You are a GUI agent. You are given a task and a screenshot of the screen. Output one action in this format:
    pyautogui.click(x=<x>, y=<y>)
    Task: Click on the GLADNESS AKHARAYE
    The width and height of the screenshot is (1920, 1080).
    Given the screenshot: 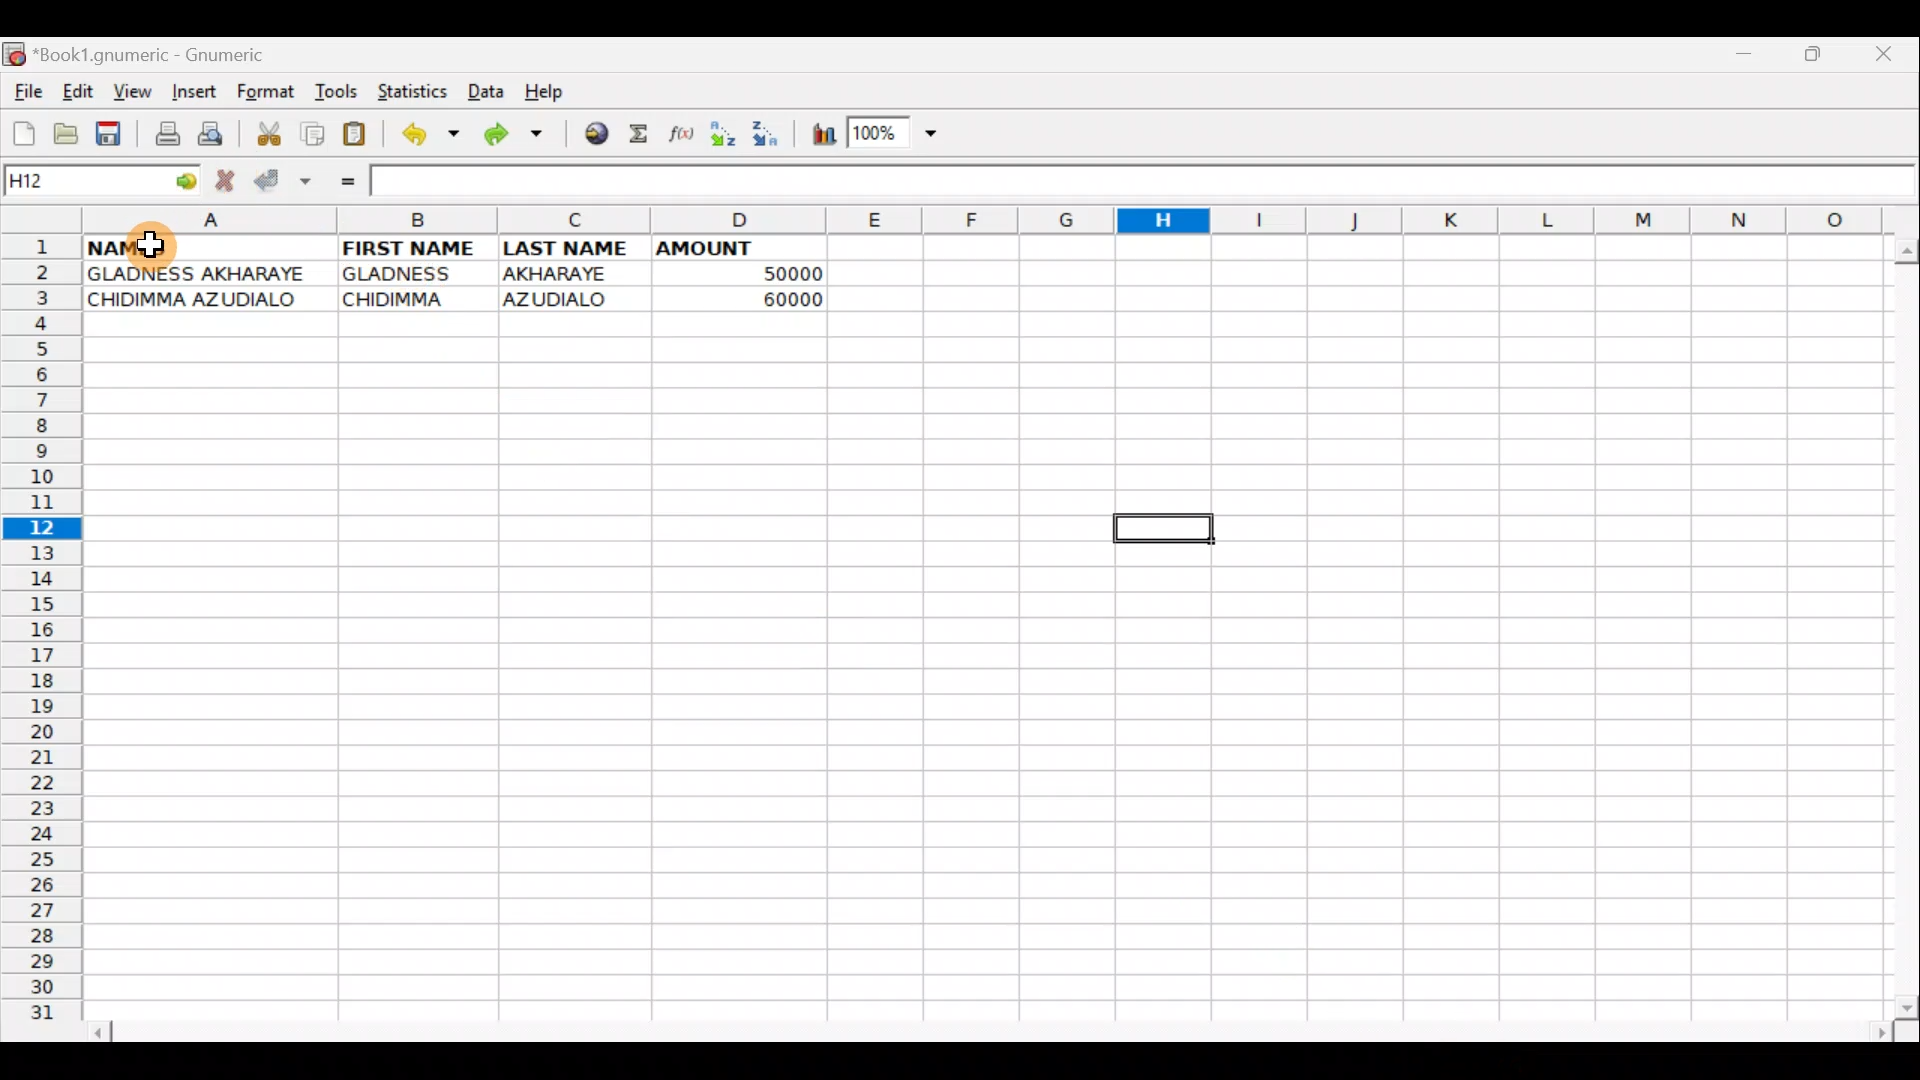 What is the action you would take?
    pyautogui.click(x=203, y=275)
    